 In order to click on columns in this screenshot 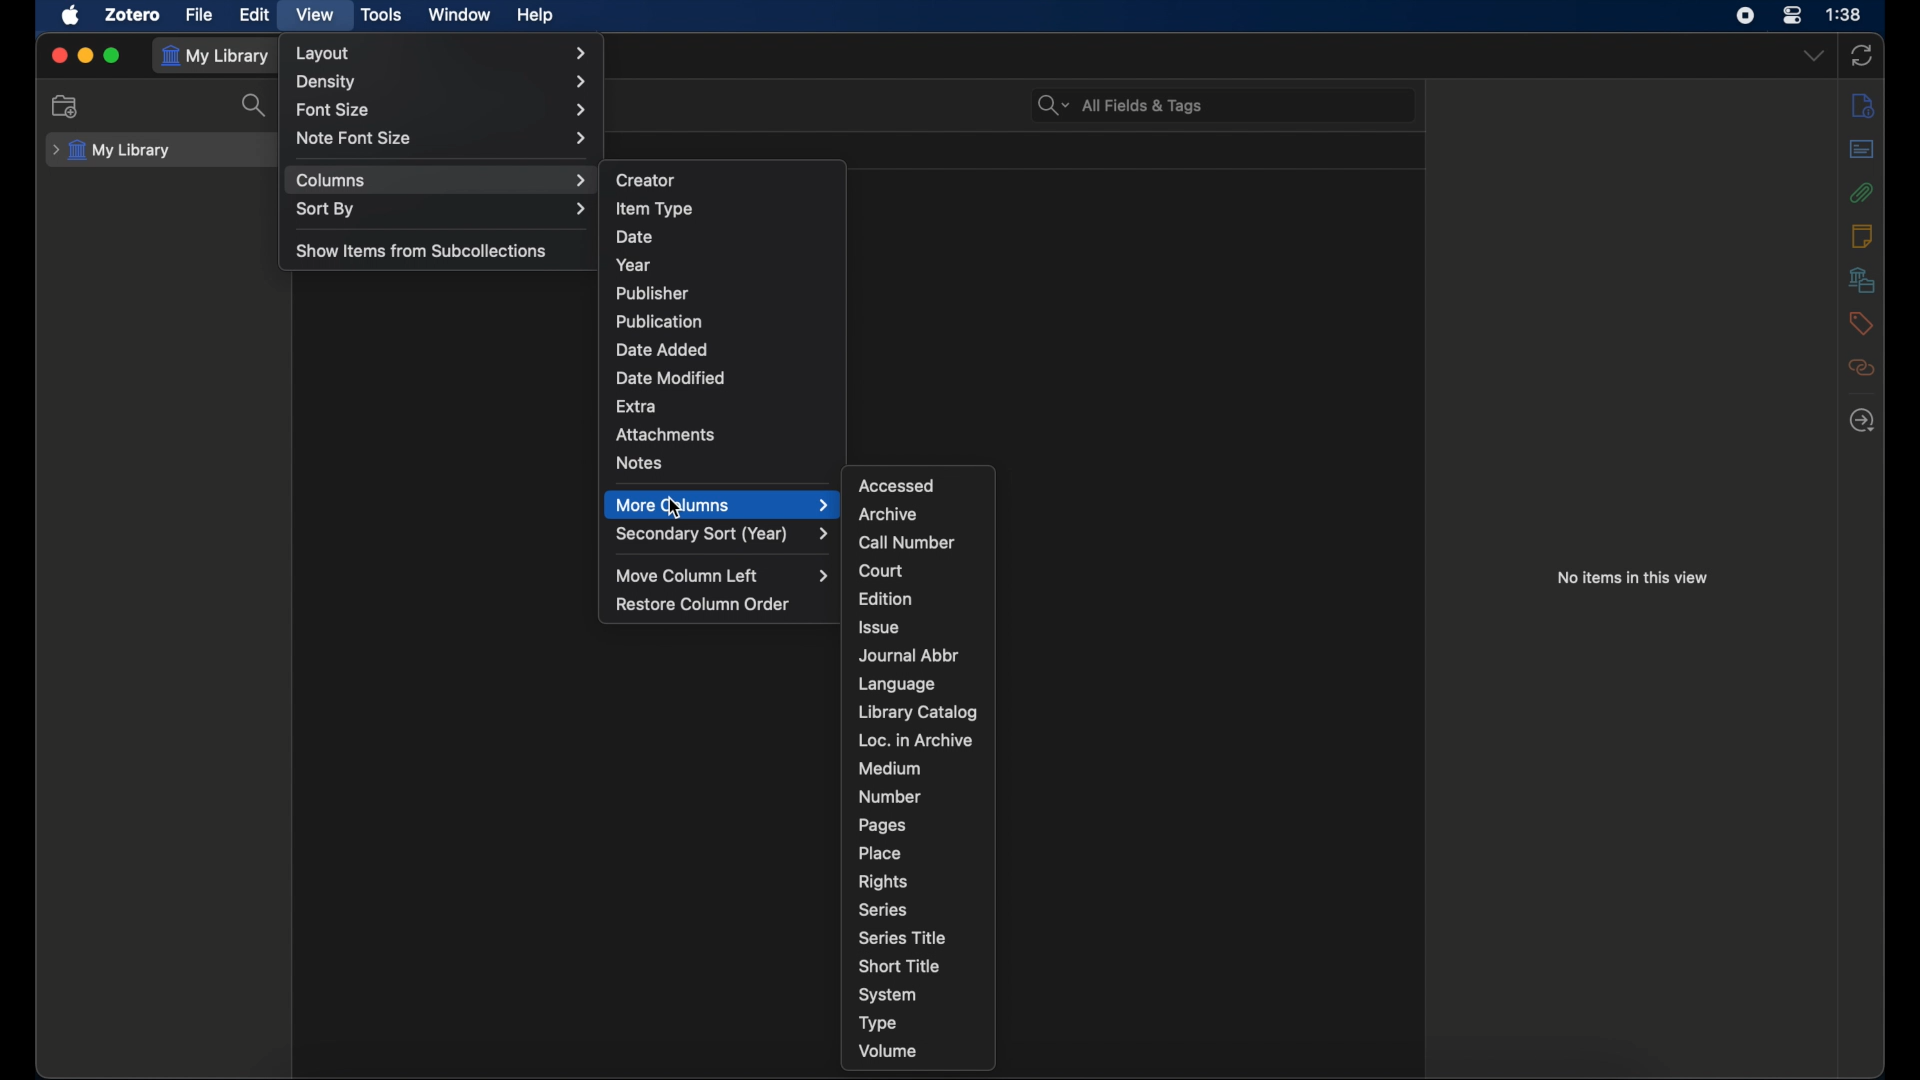, I will do `click(442, 179)`.